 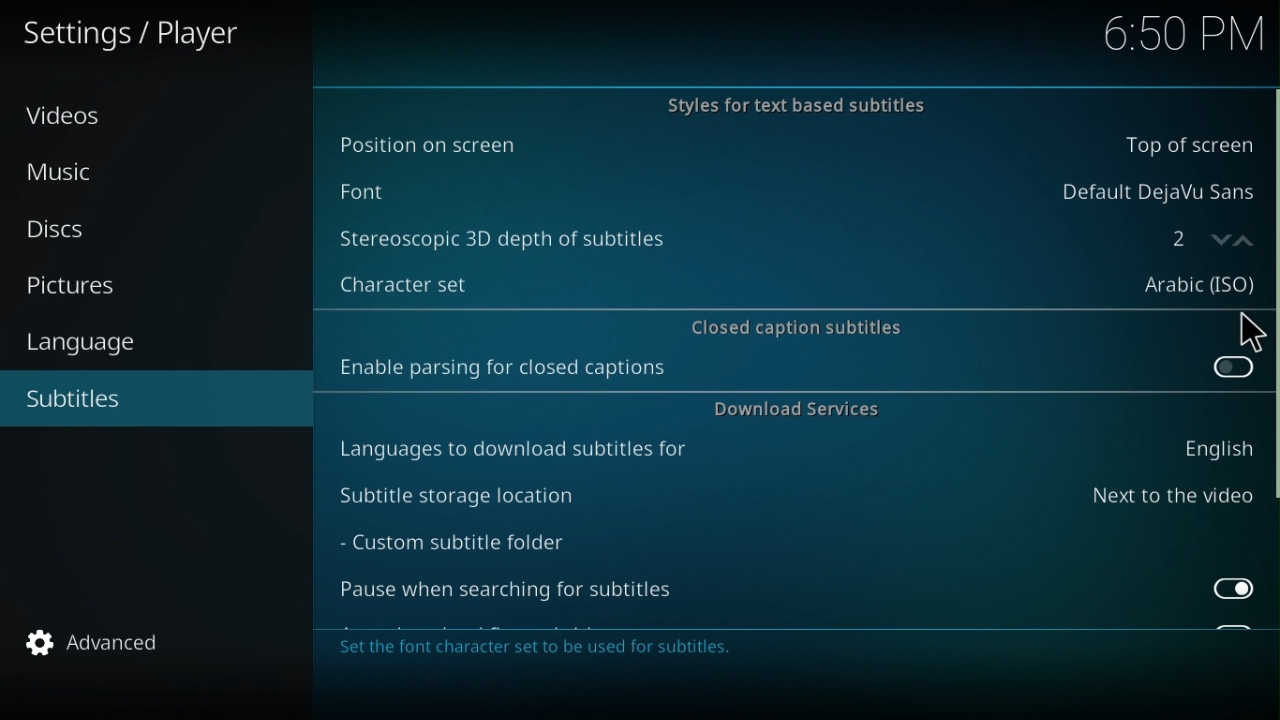 I want to click on English, so click(x=1208, y=450).